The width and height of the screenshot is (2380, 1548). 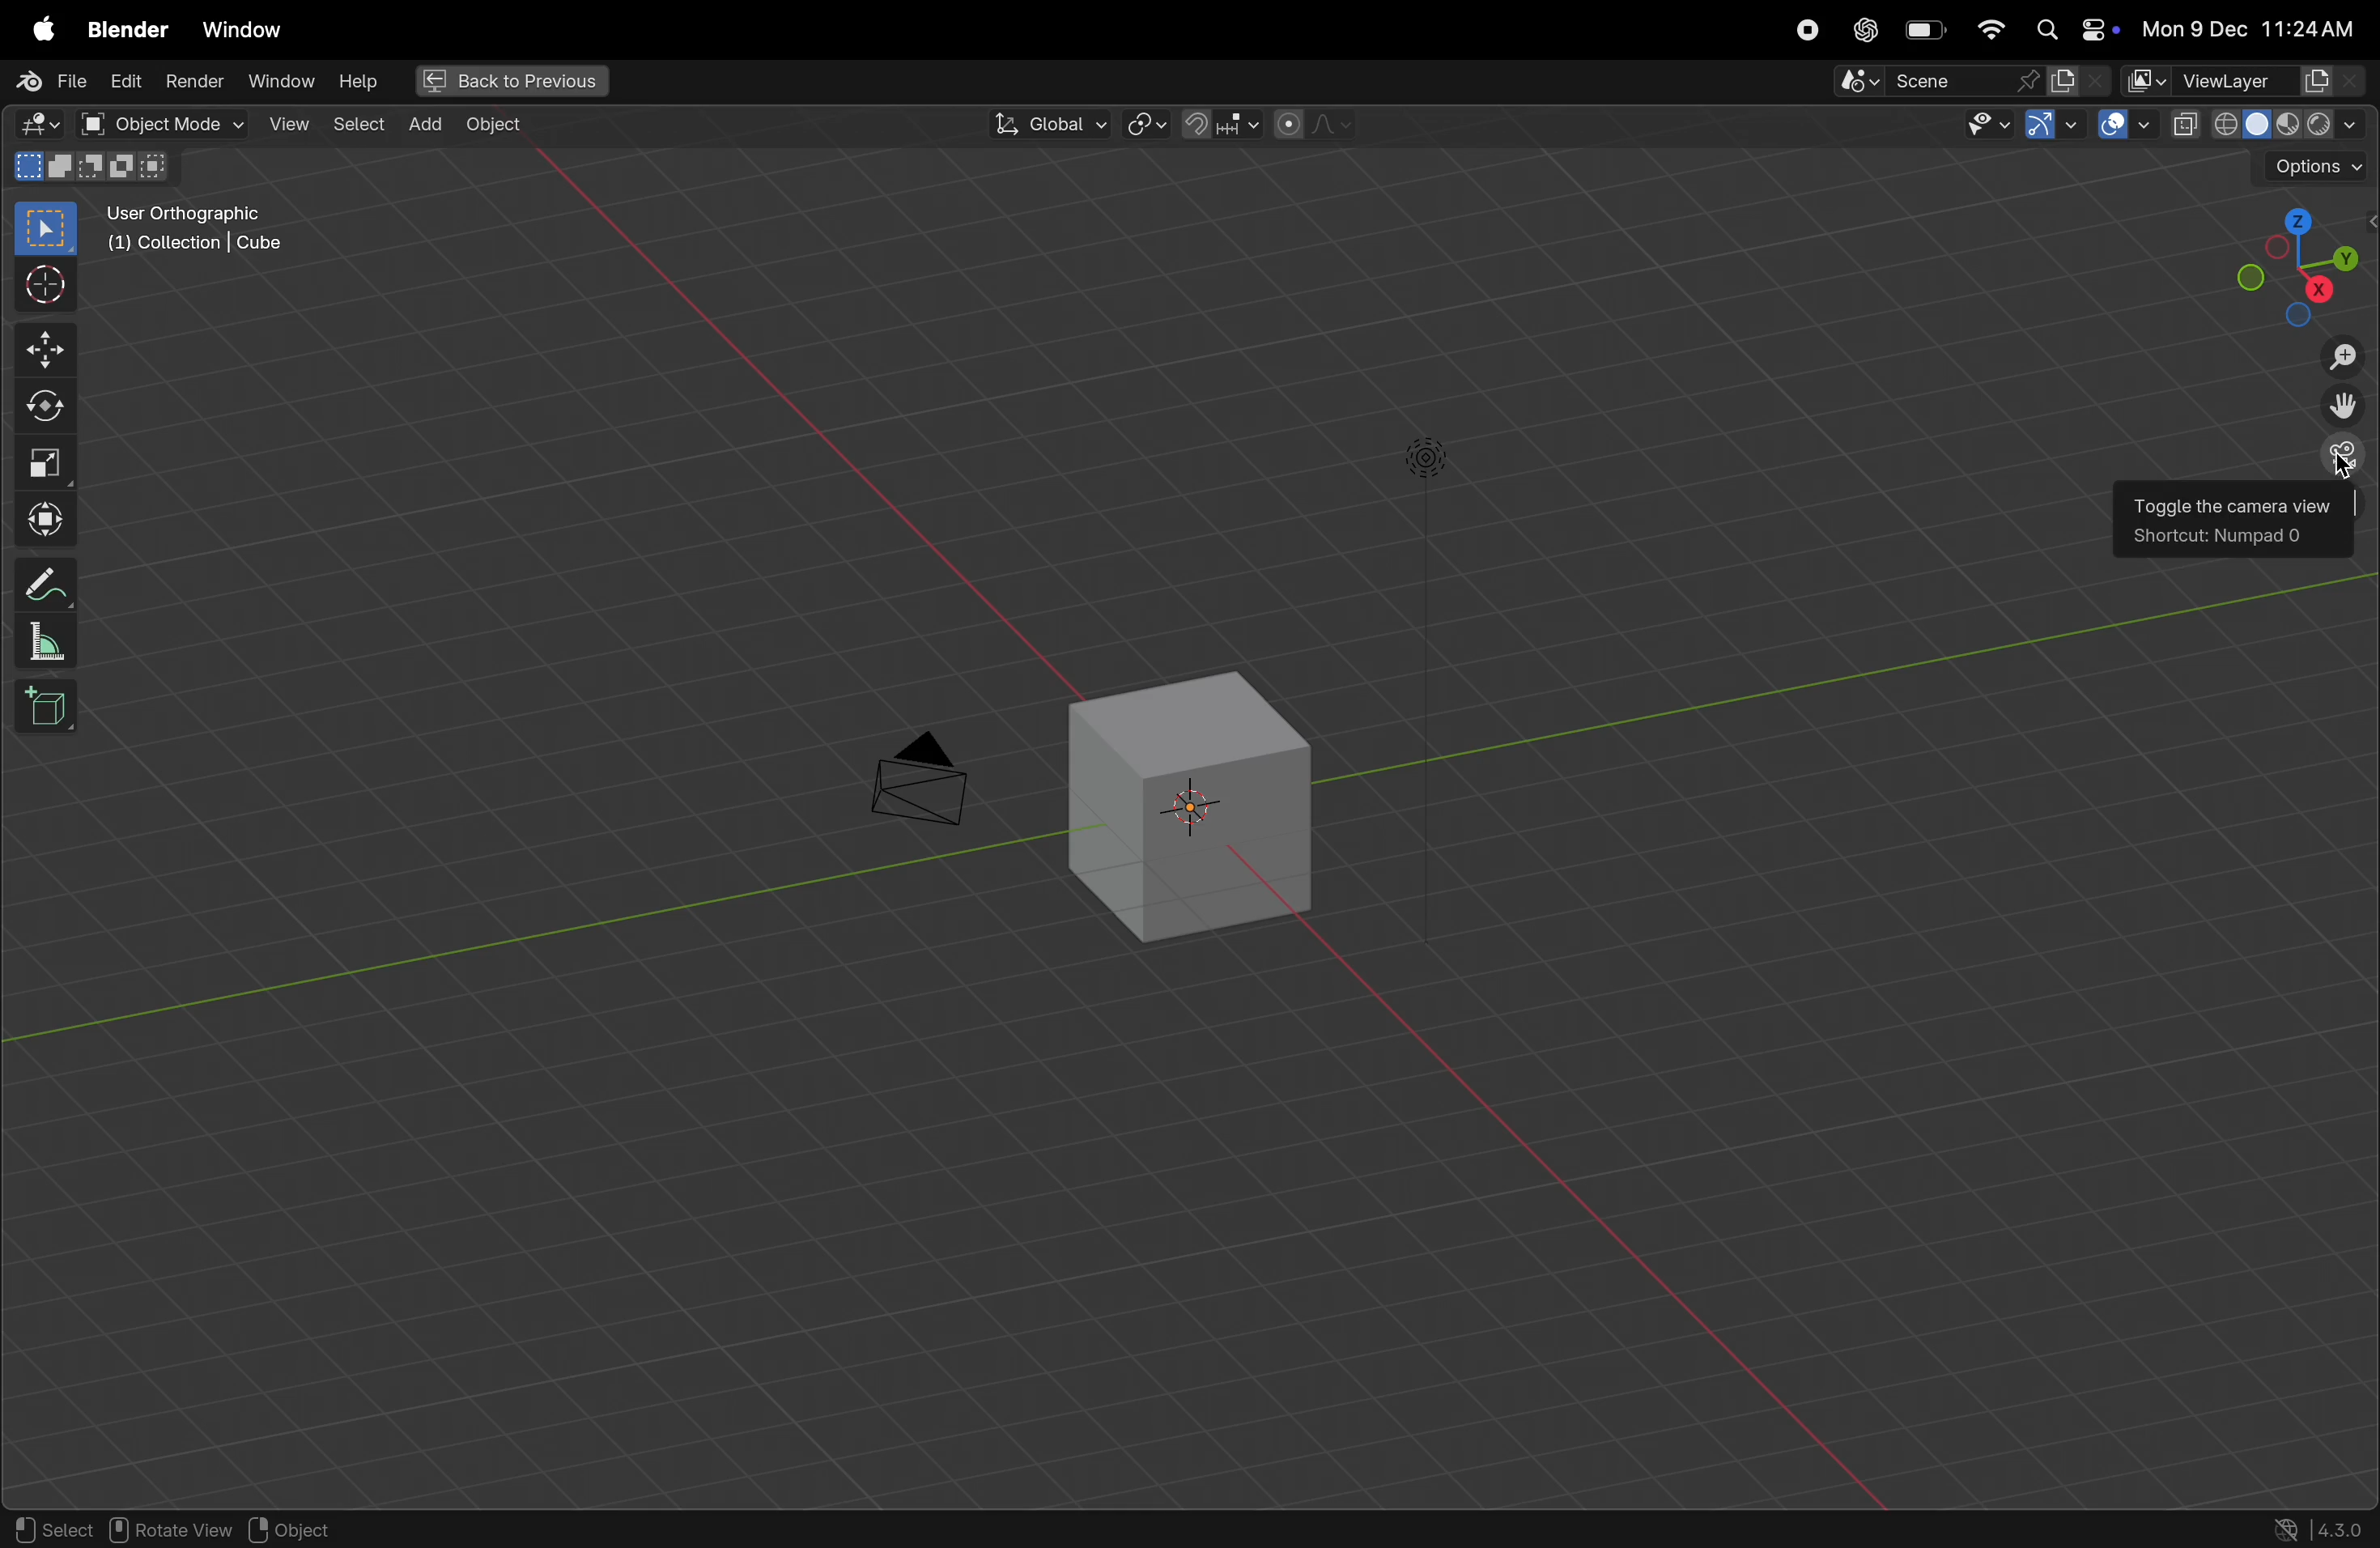 What do you see at coordinates (2256, 23) in the screenshot?
I see `date and time` at bounding box center [2256, 23].